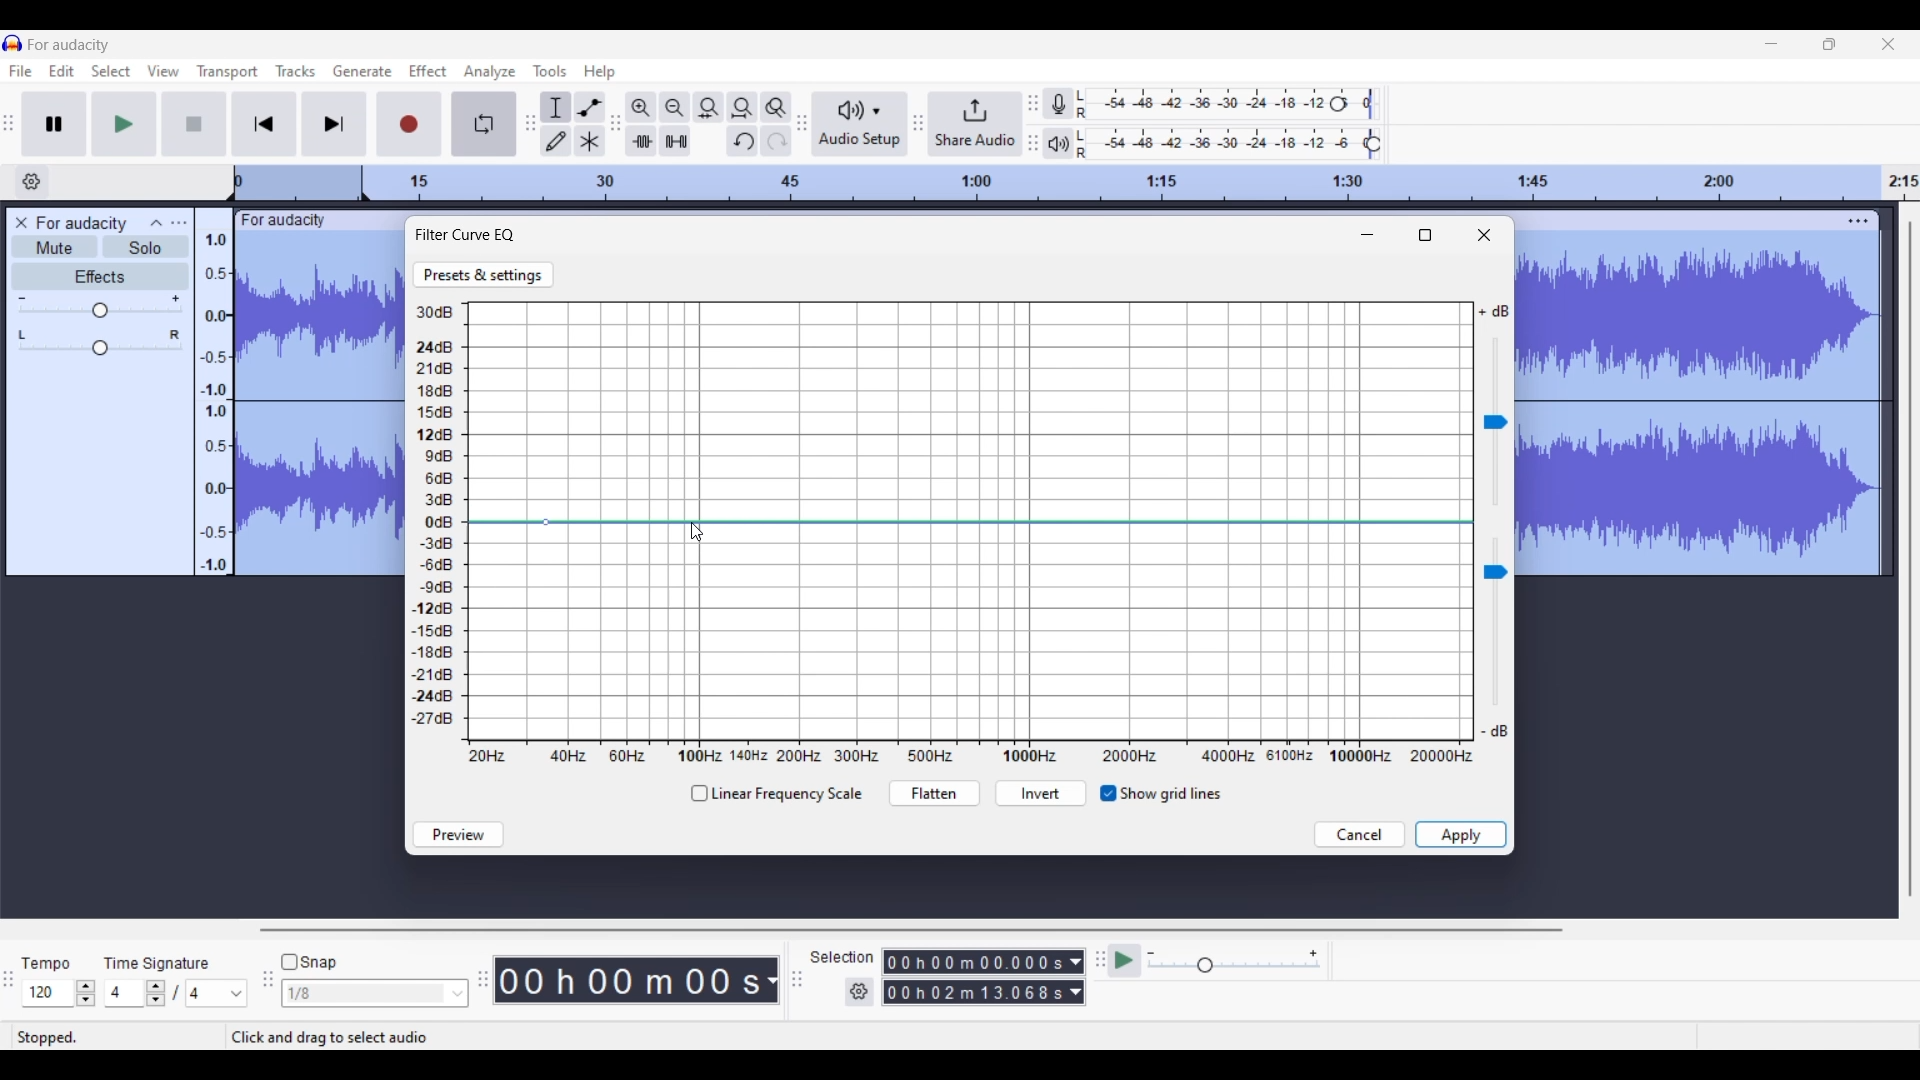 This screenshot has height=1080, width=1920. I want to click on Horizontal slide bar, so click(911, 930).